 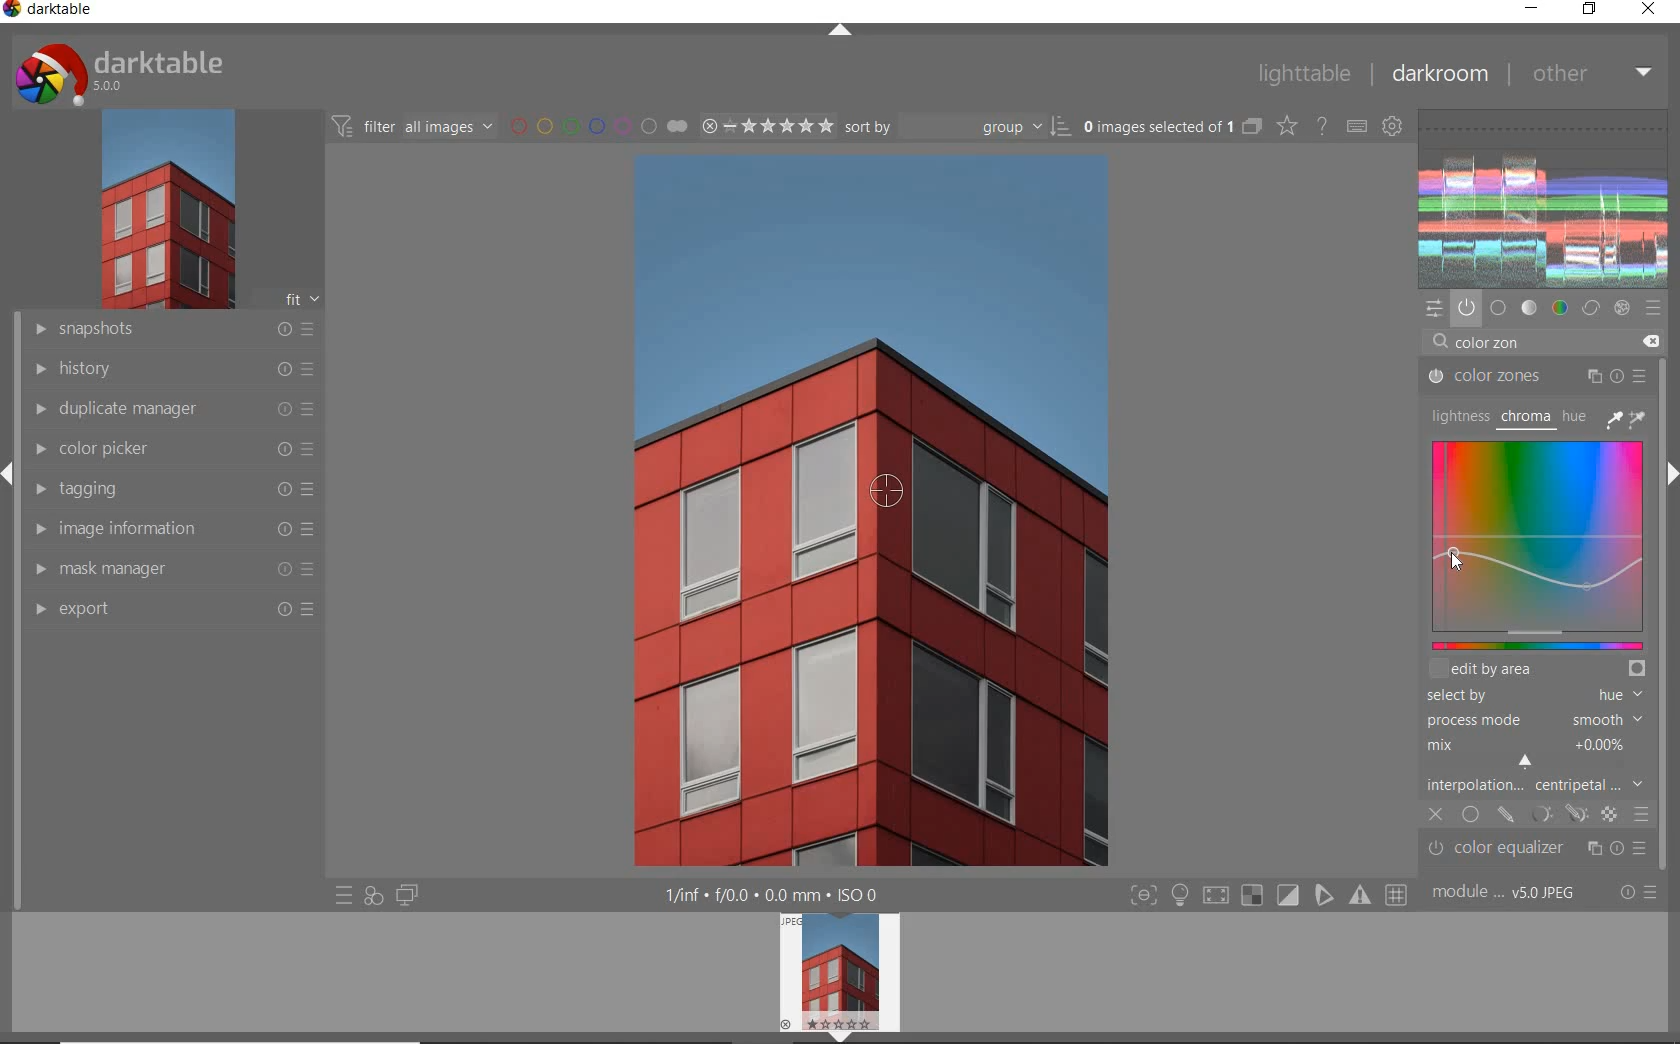 I want to click on quick access for applying any of your styles, so click(x=374, y=895).